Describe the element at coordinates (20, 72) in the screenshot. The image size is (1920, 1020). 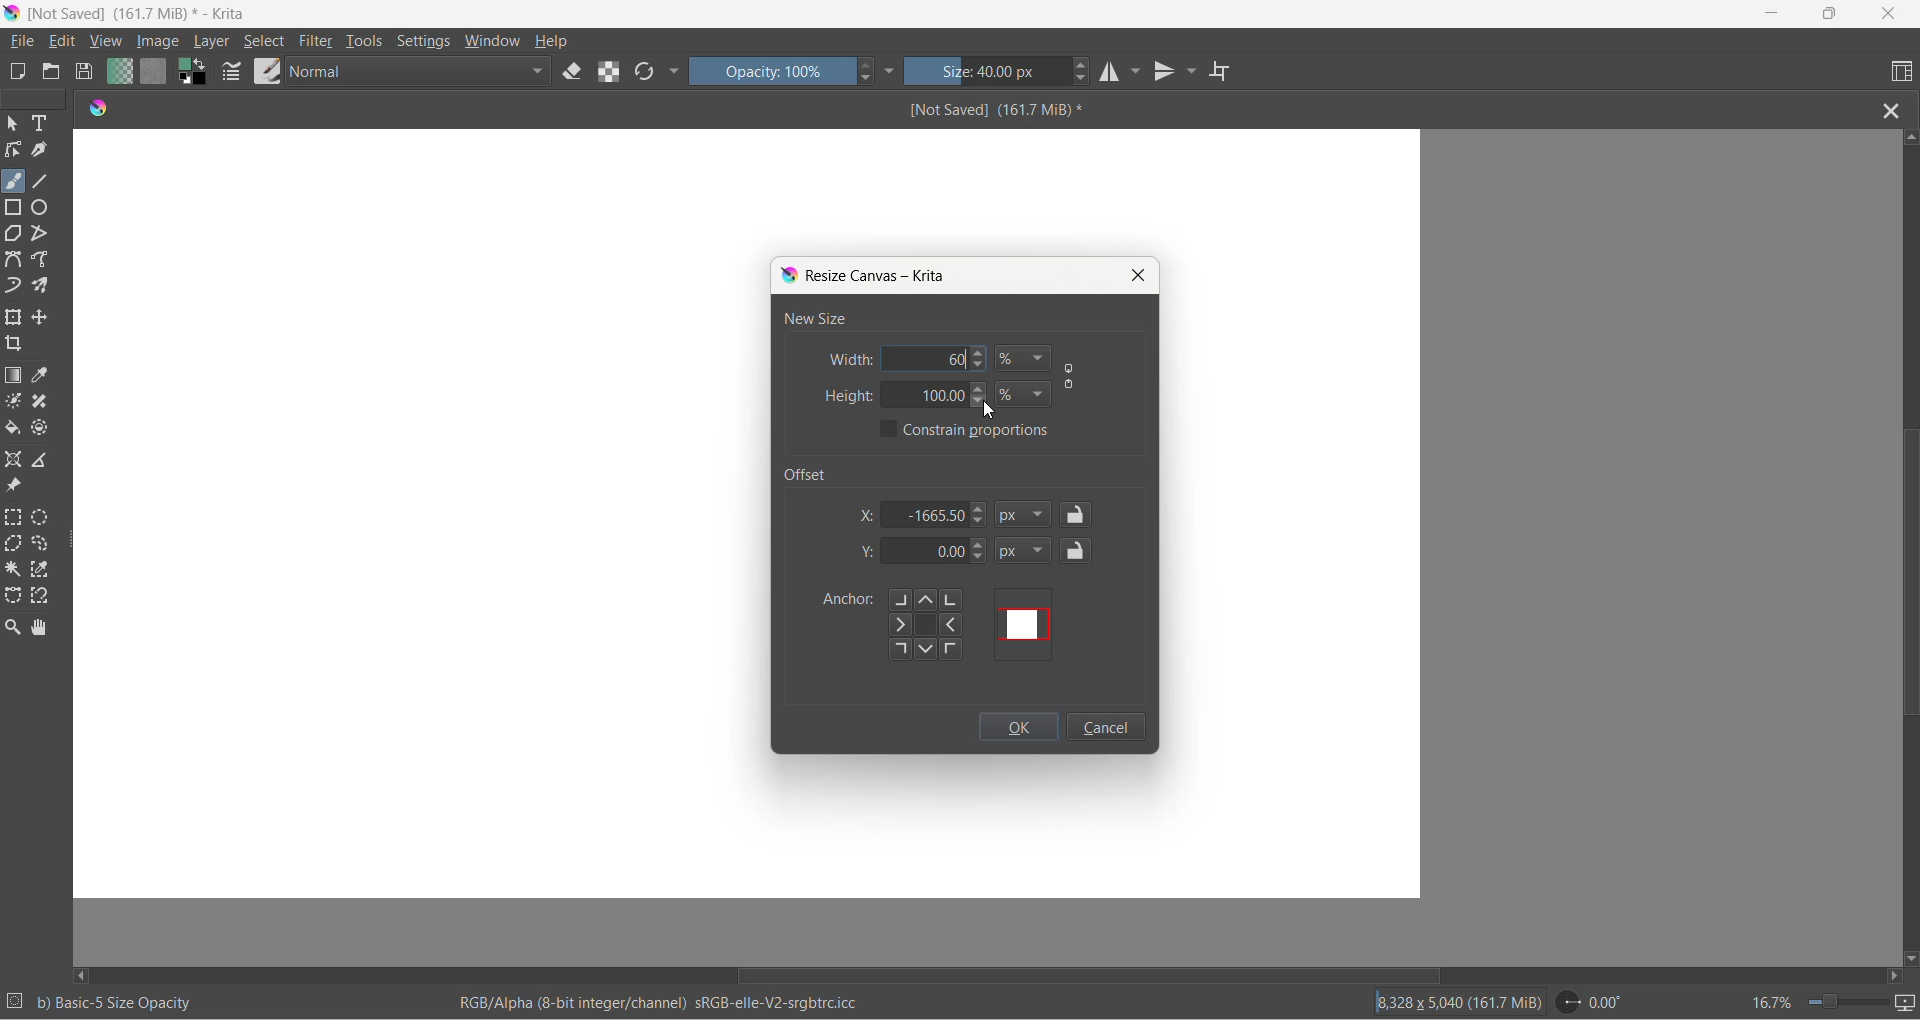
I see `new document` at that location.